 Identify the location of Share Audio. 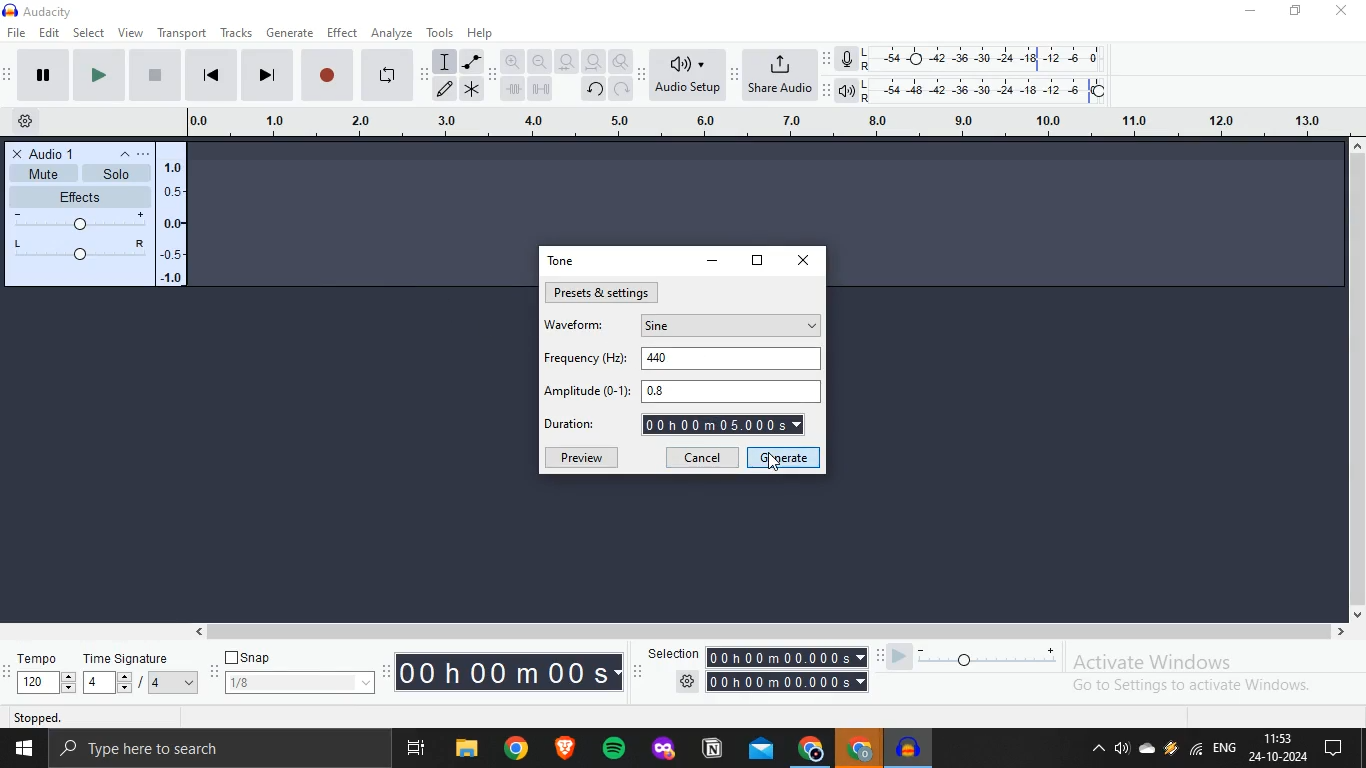
(781, 75).